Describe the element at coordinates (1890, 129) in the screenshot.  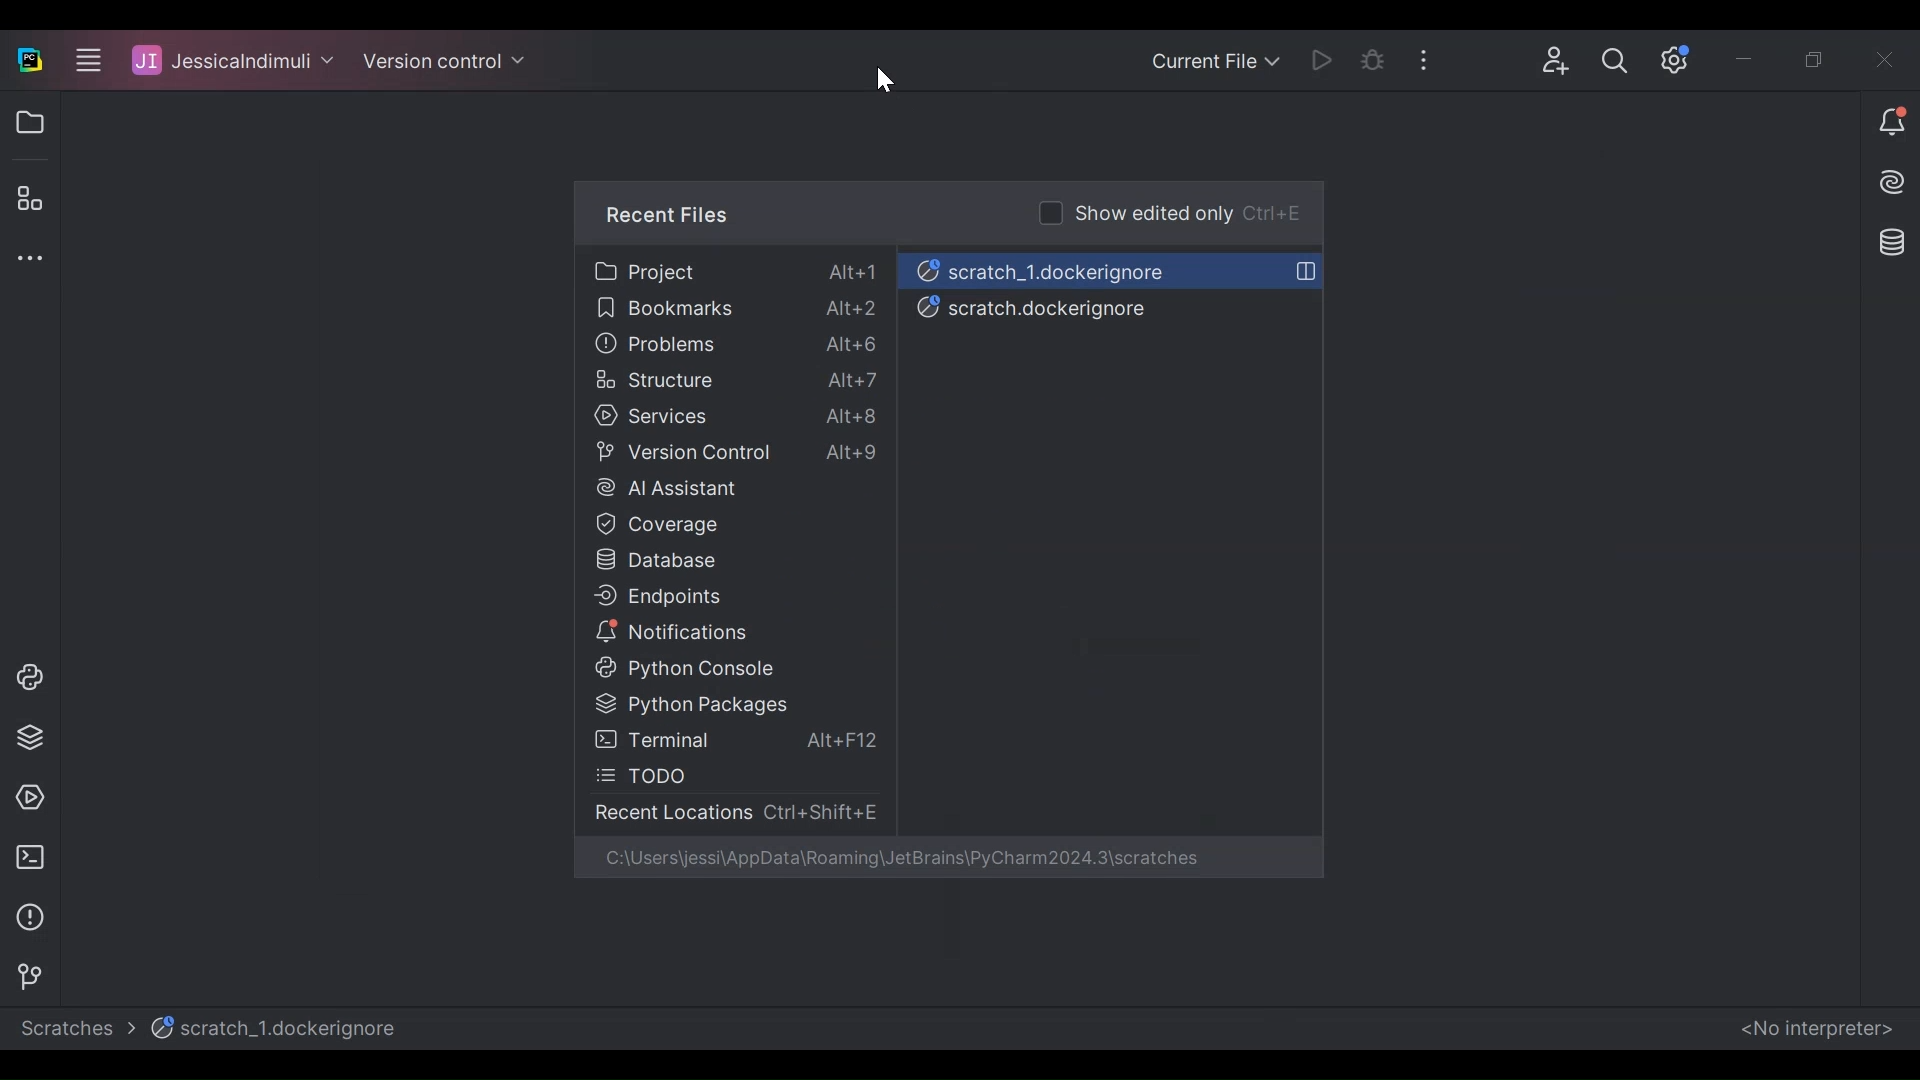
I see `Notifications` at that location.